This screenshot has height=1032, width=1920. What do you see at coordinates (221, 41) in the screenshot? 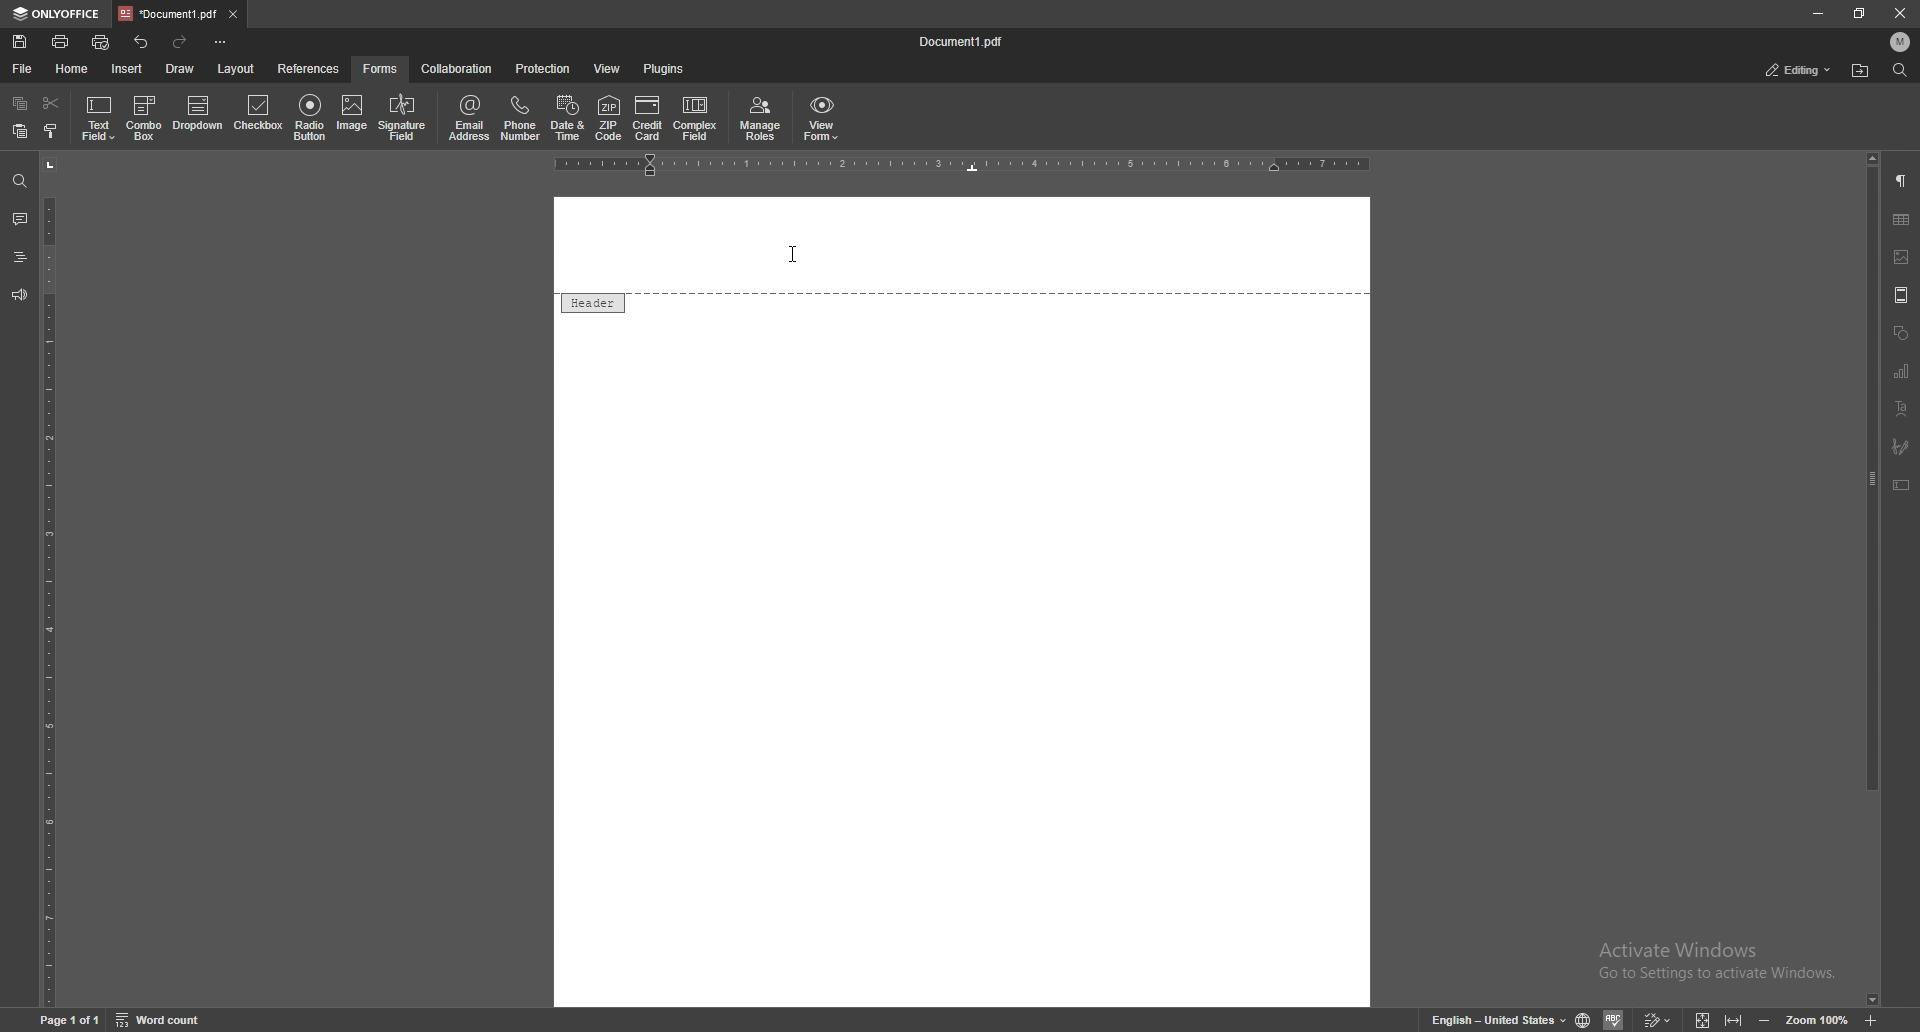
I see `configure toolbar` at bounding box center [221, 41].